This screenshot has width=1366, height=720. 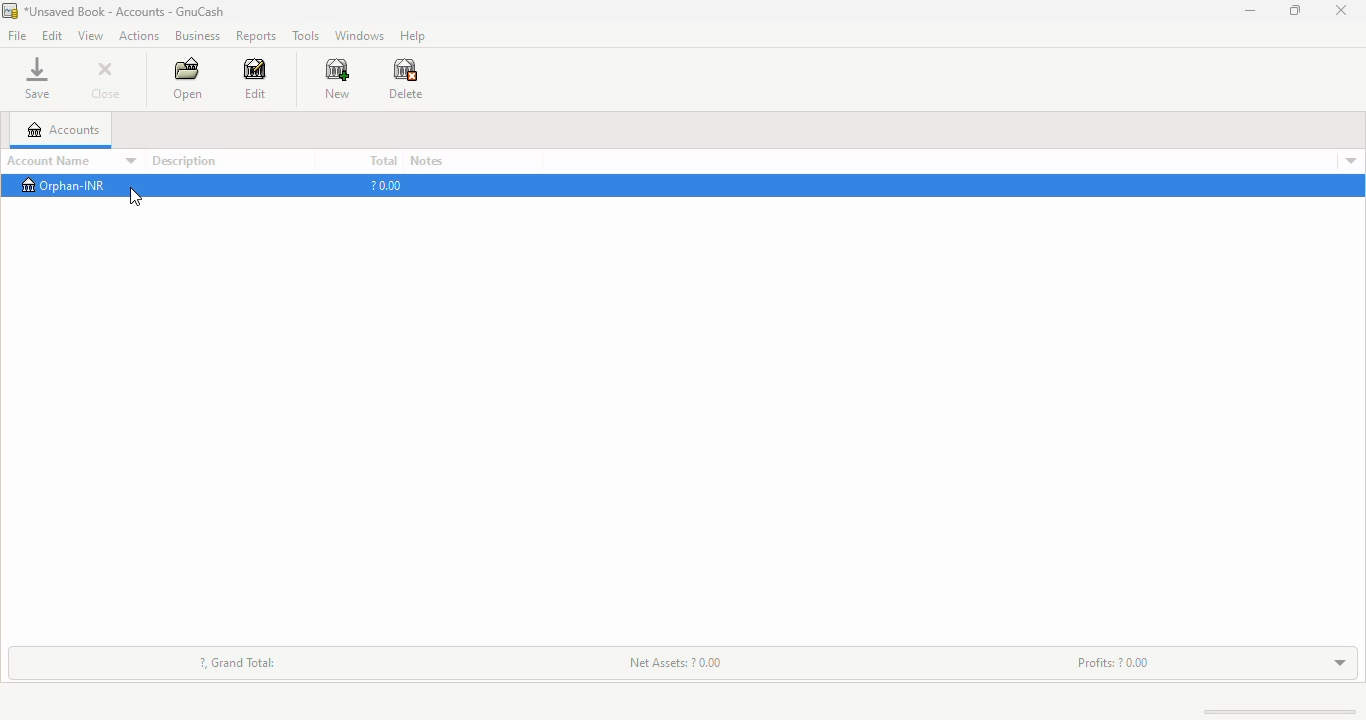 What do you see at coordinates (359, 36) in the screenshot?
I see `windows` at bounding box center [359, 36].